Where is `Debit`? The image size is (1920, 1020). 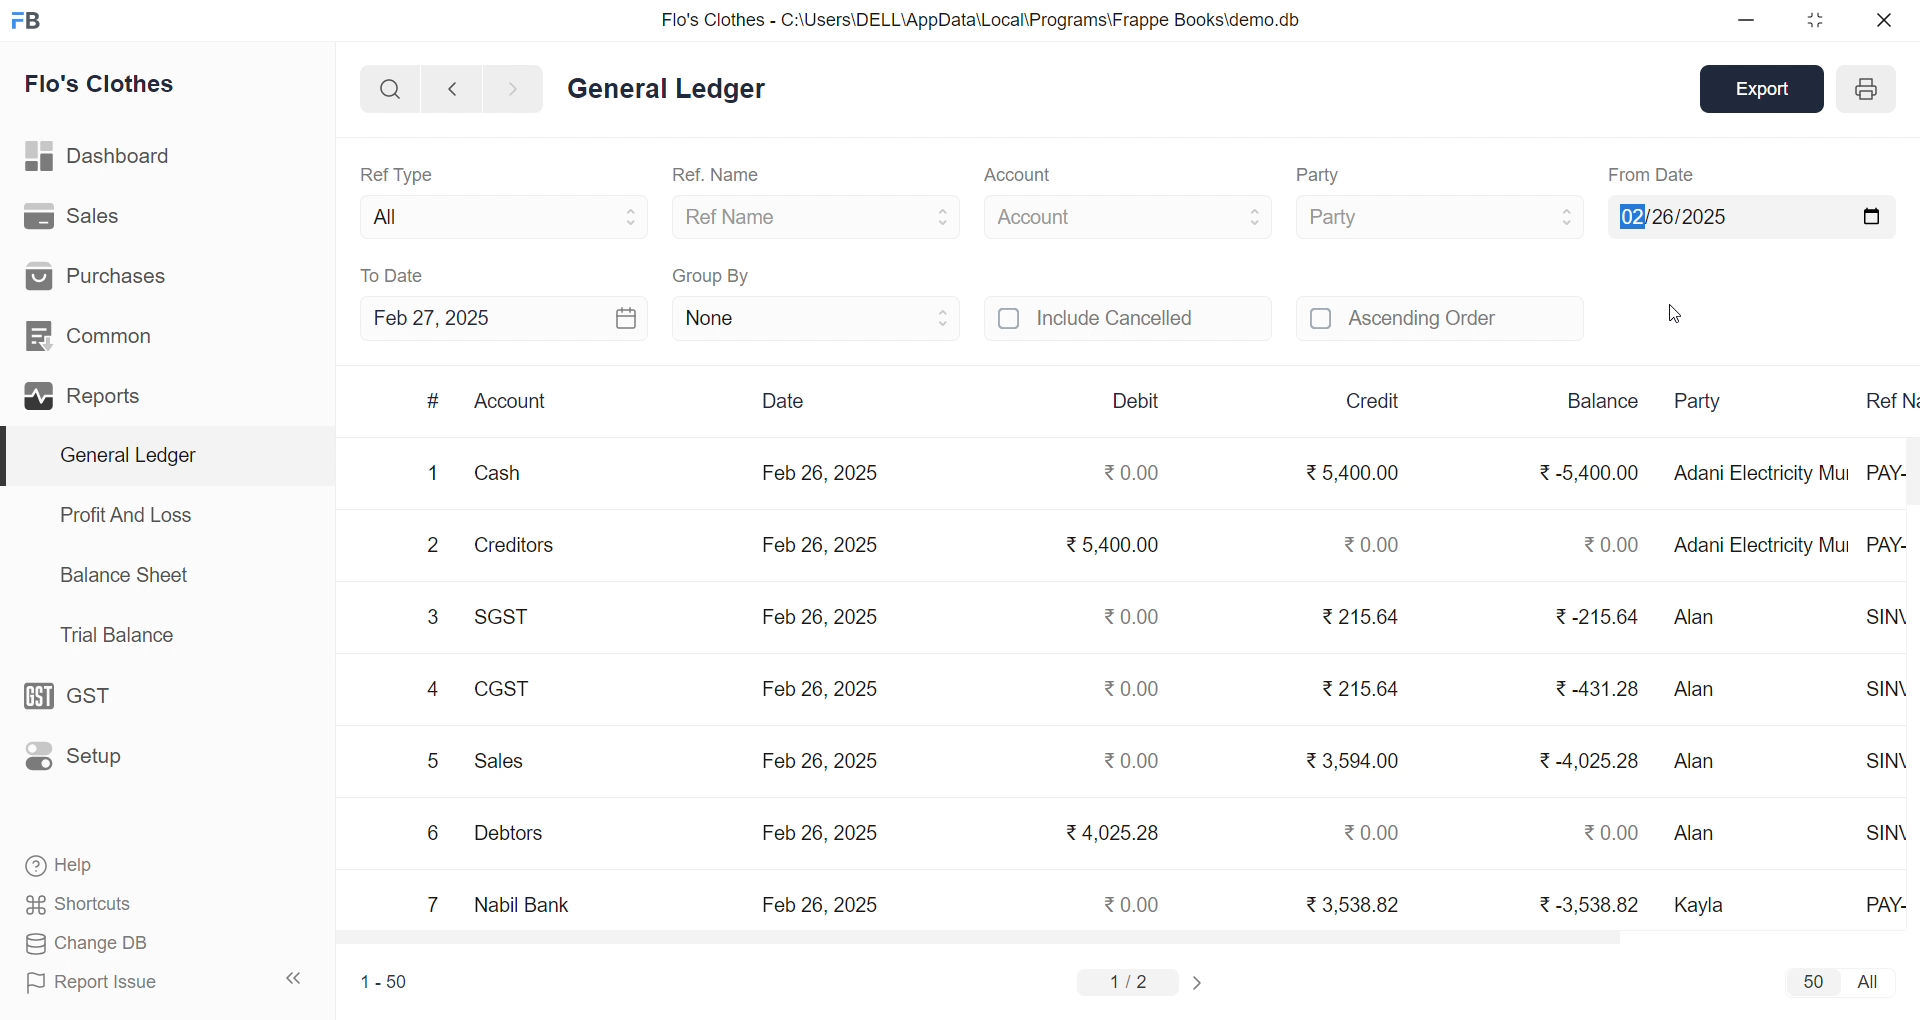 Debit is located at coordinates (1136, 400).